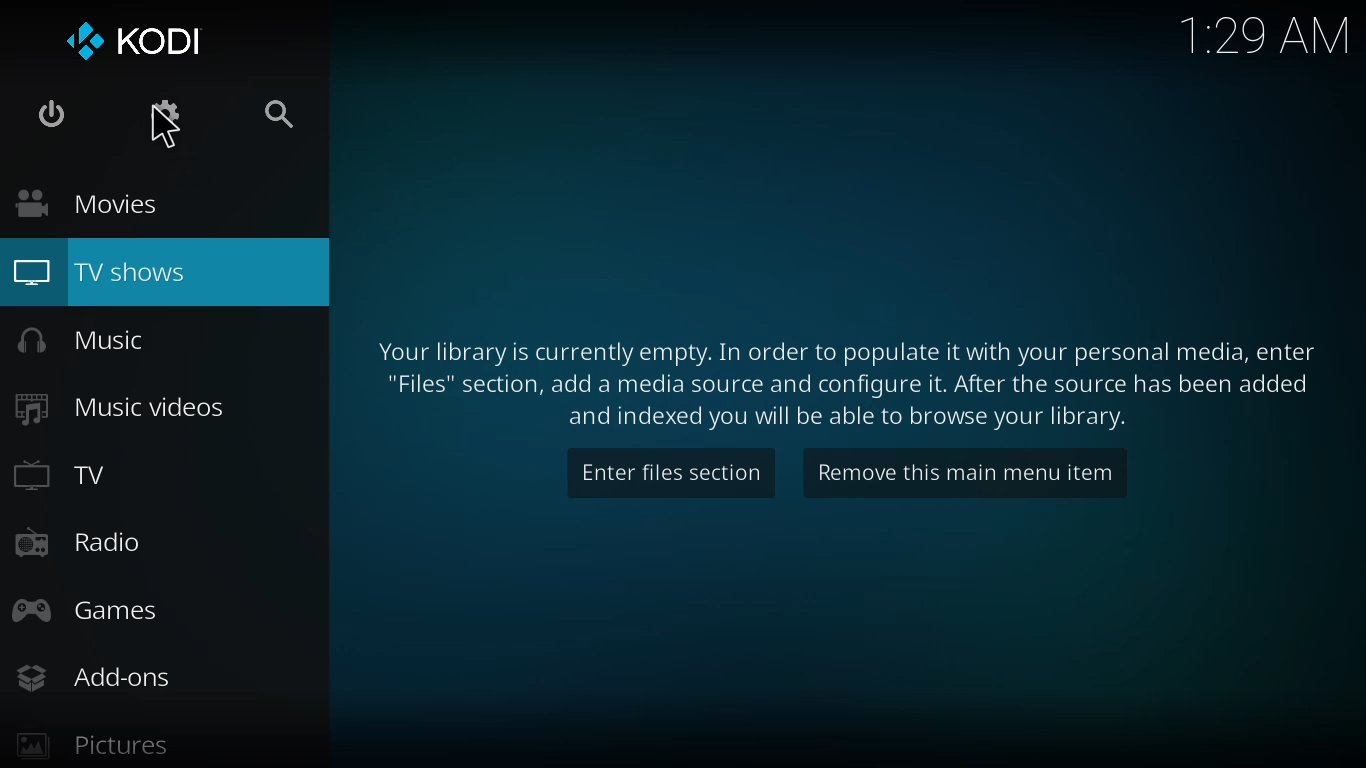 The height and width of the screenshot is (768, 1366). What do you see at coordinates (83, 610) in the screenshot?
I see `games` at bounding box center [83, 610].